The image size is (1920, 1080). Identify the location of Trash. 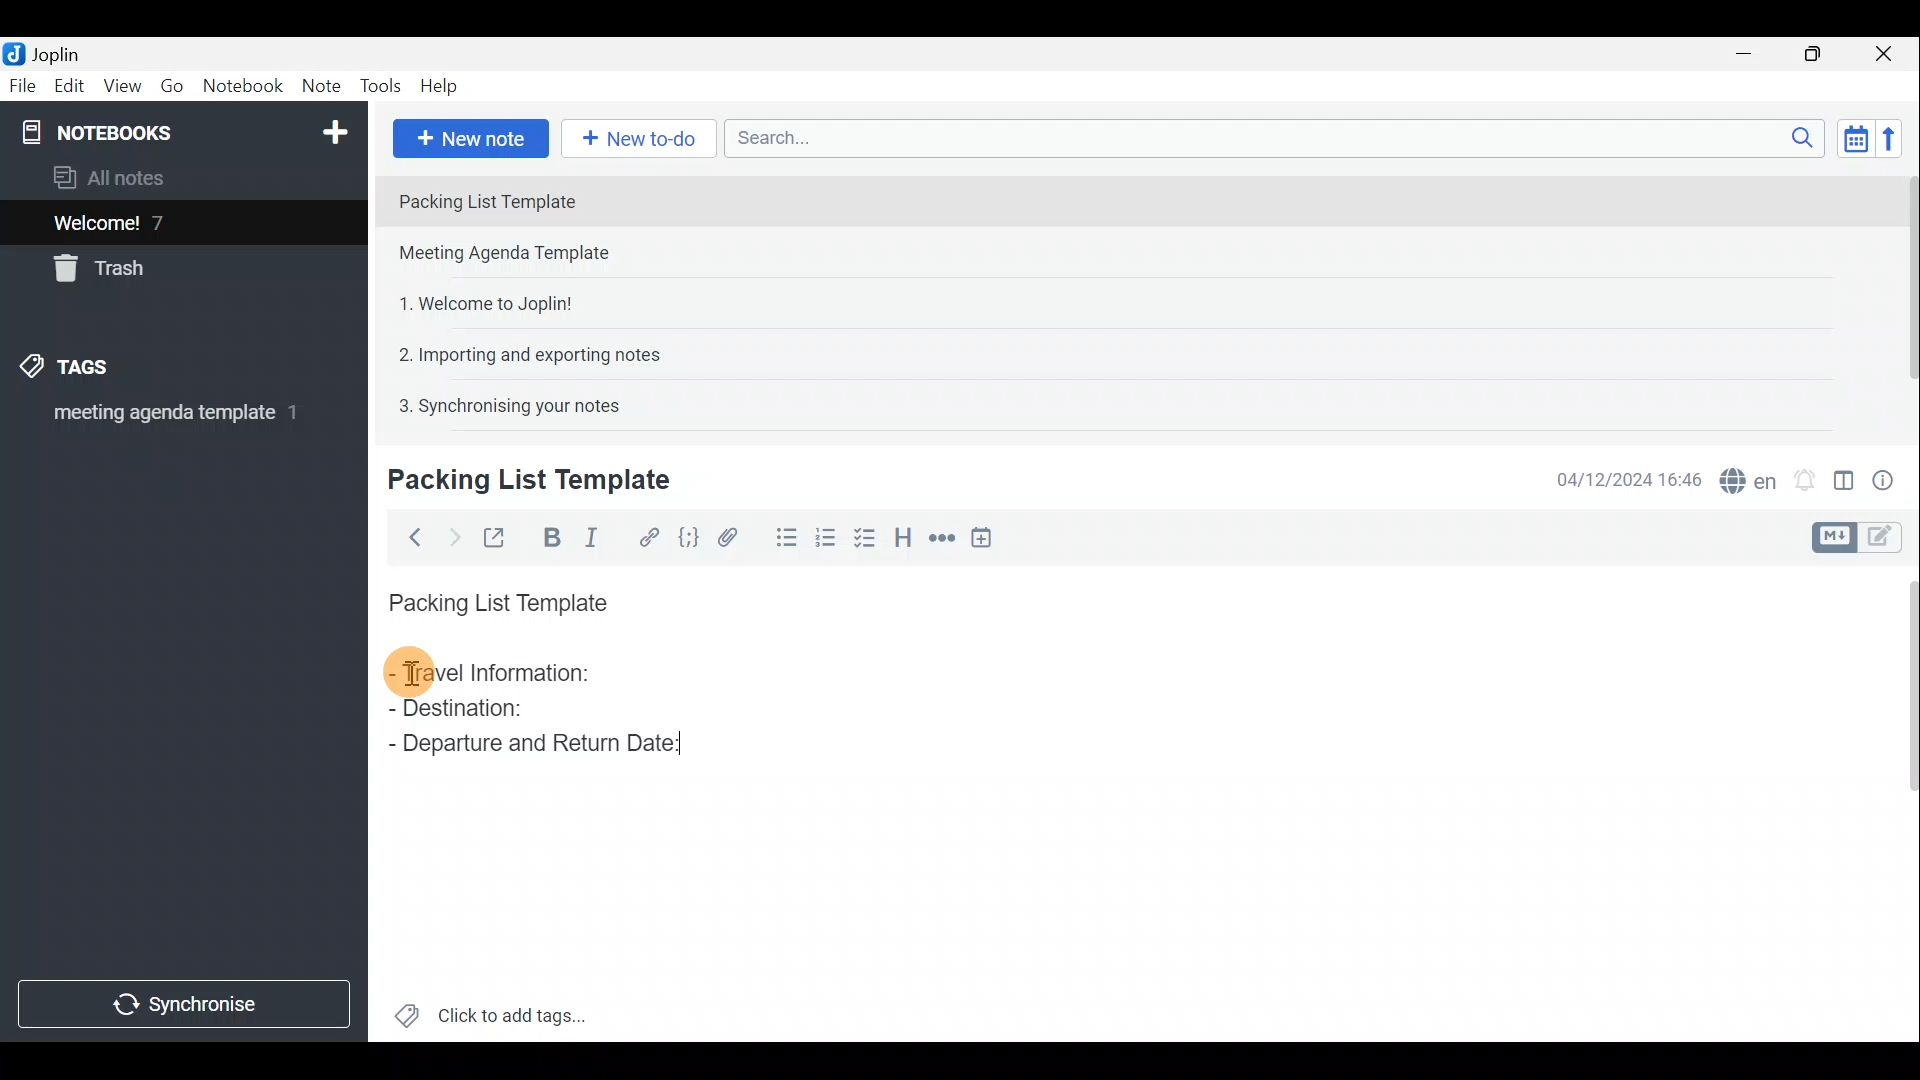
(107, 272).